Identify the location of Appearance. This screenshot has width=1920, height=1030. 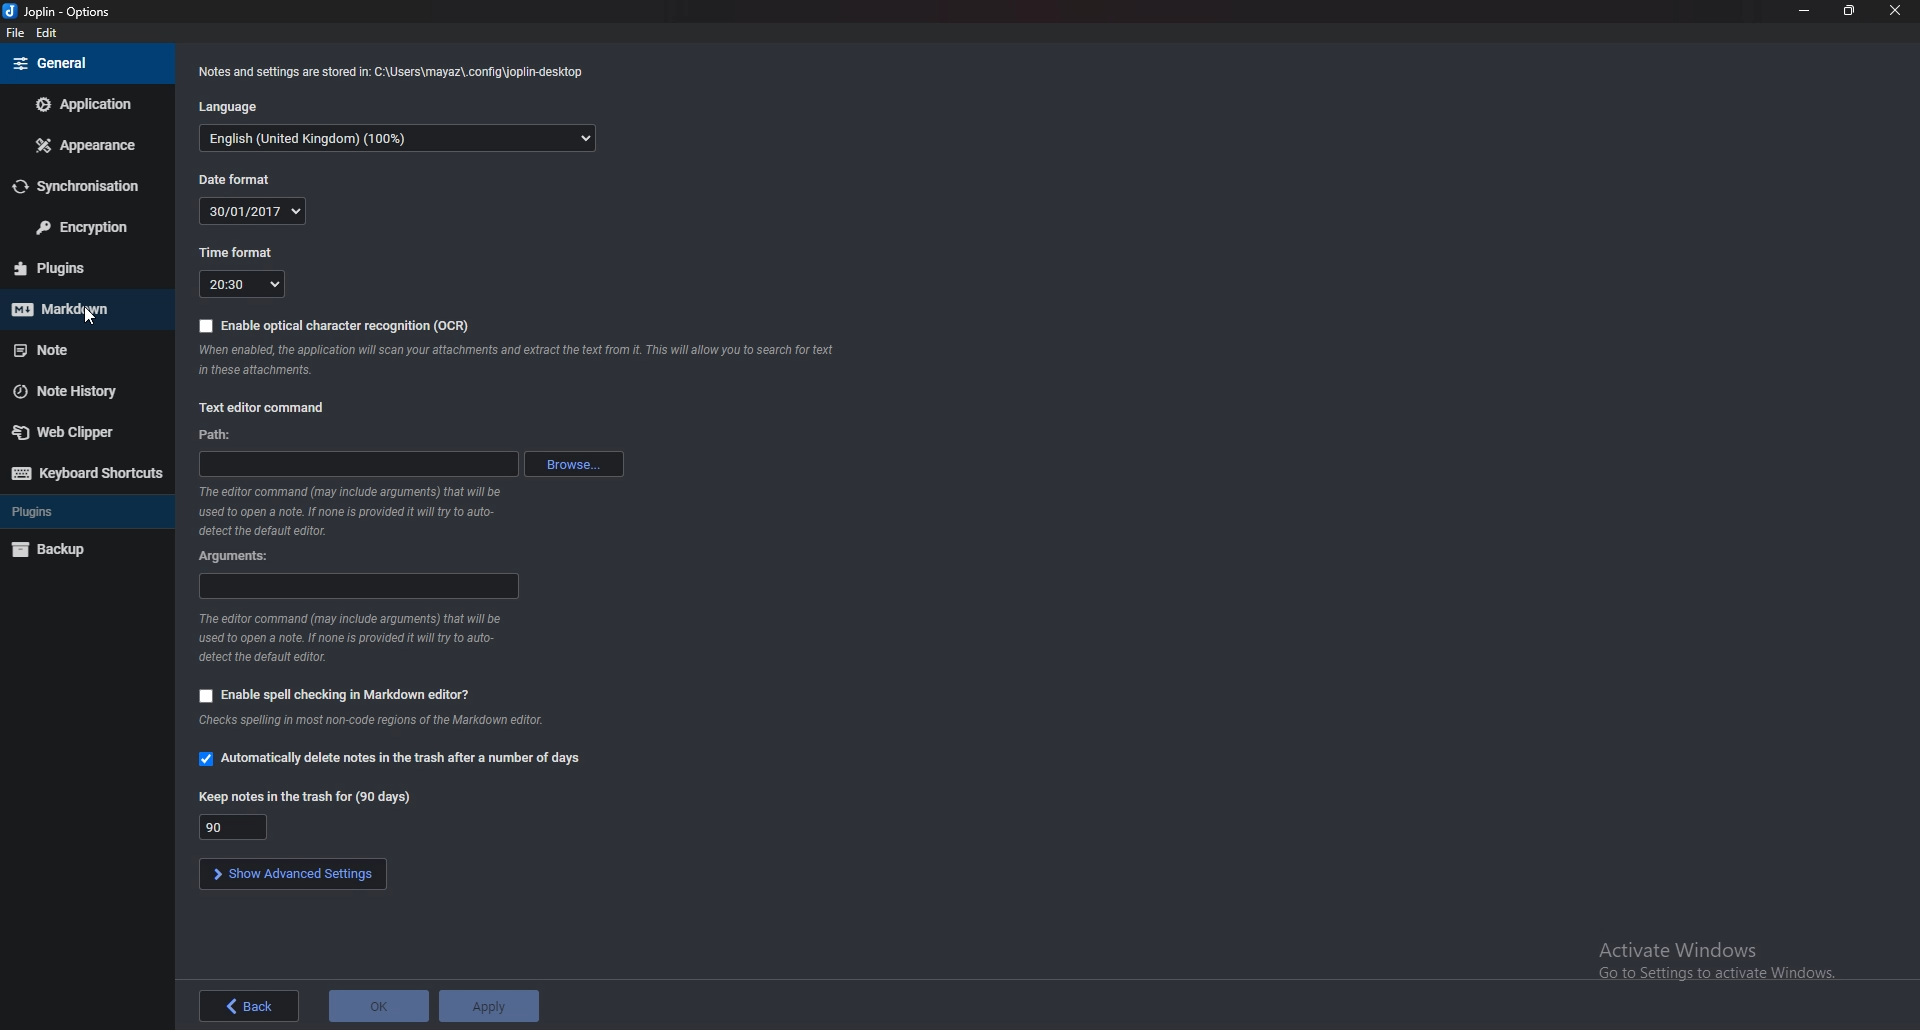
(81, 145).